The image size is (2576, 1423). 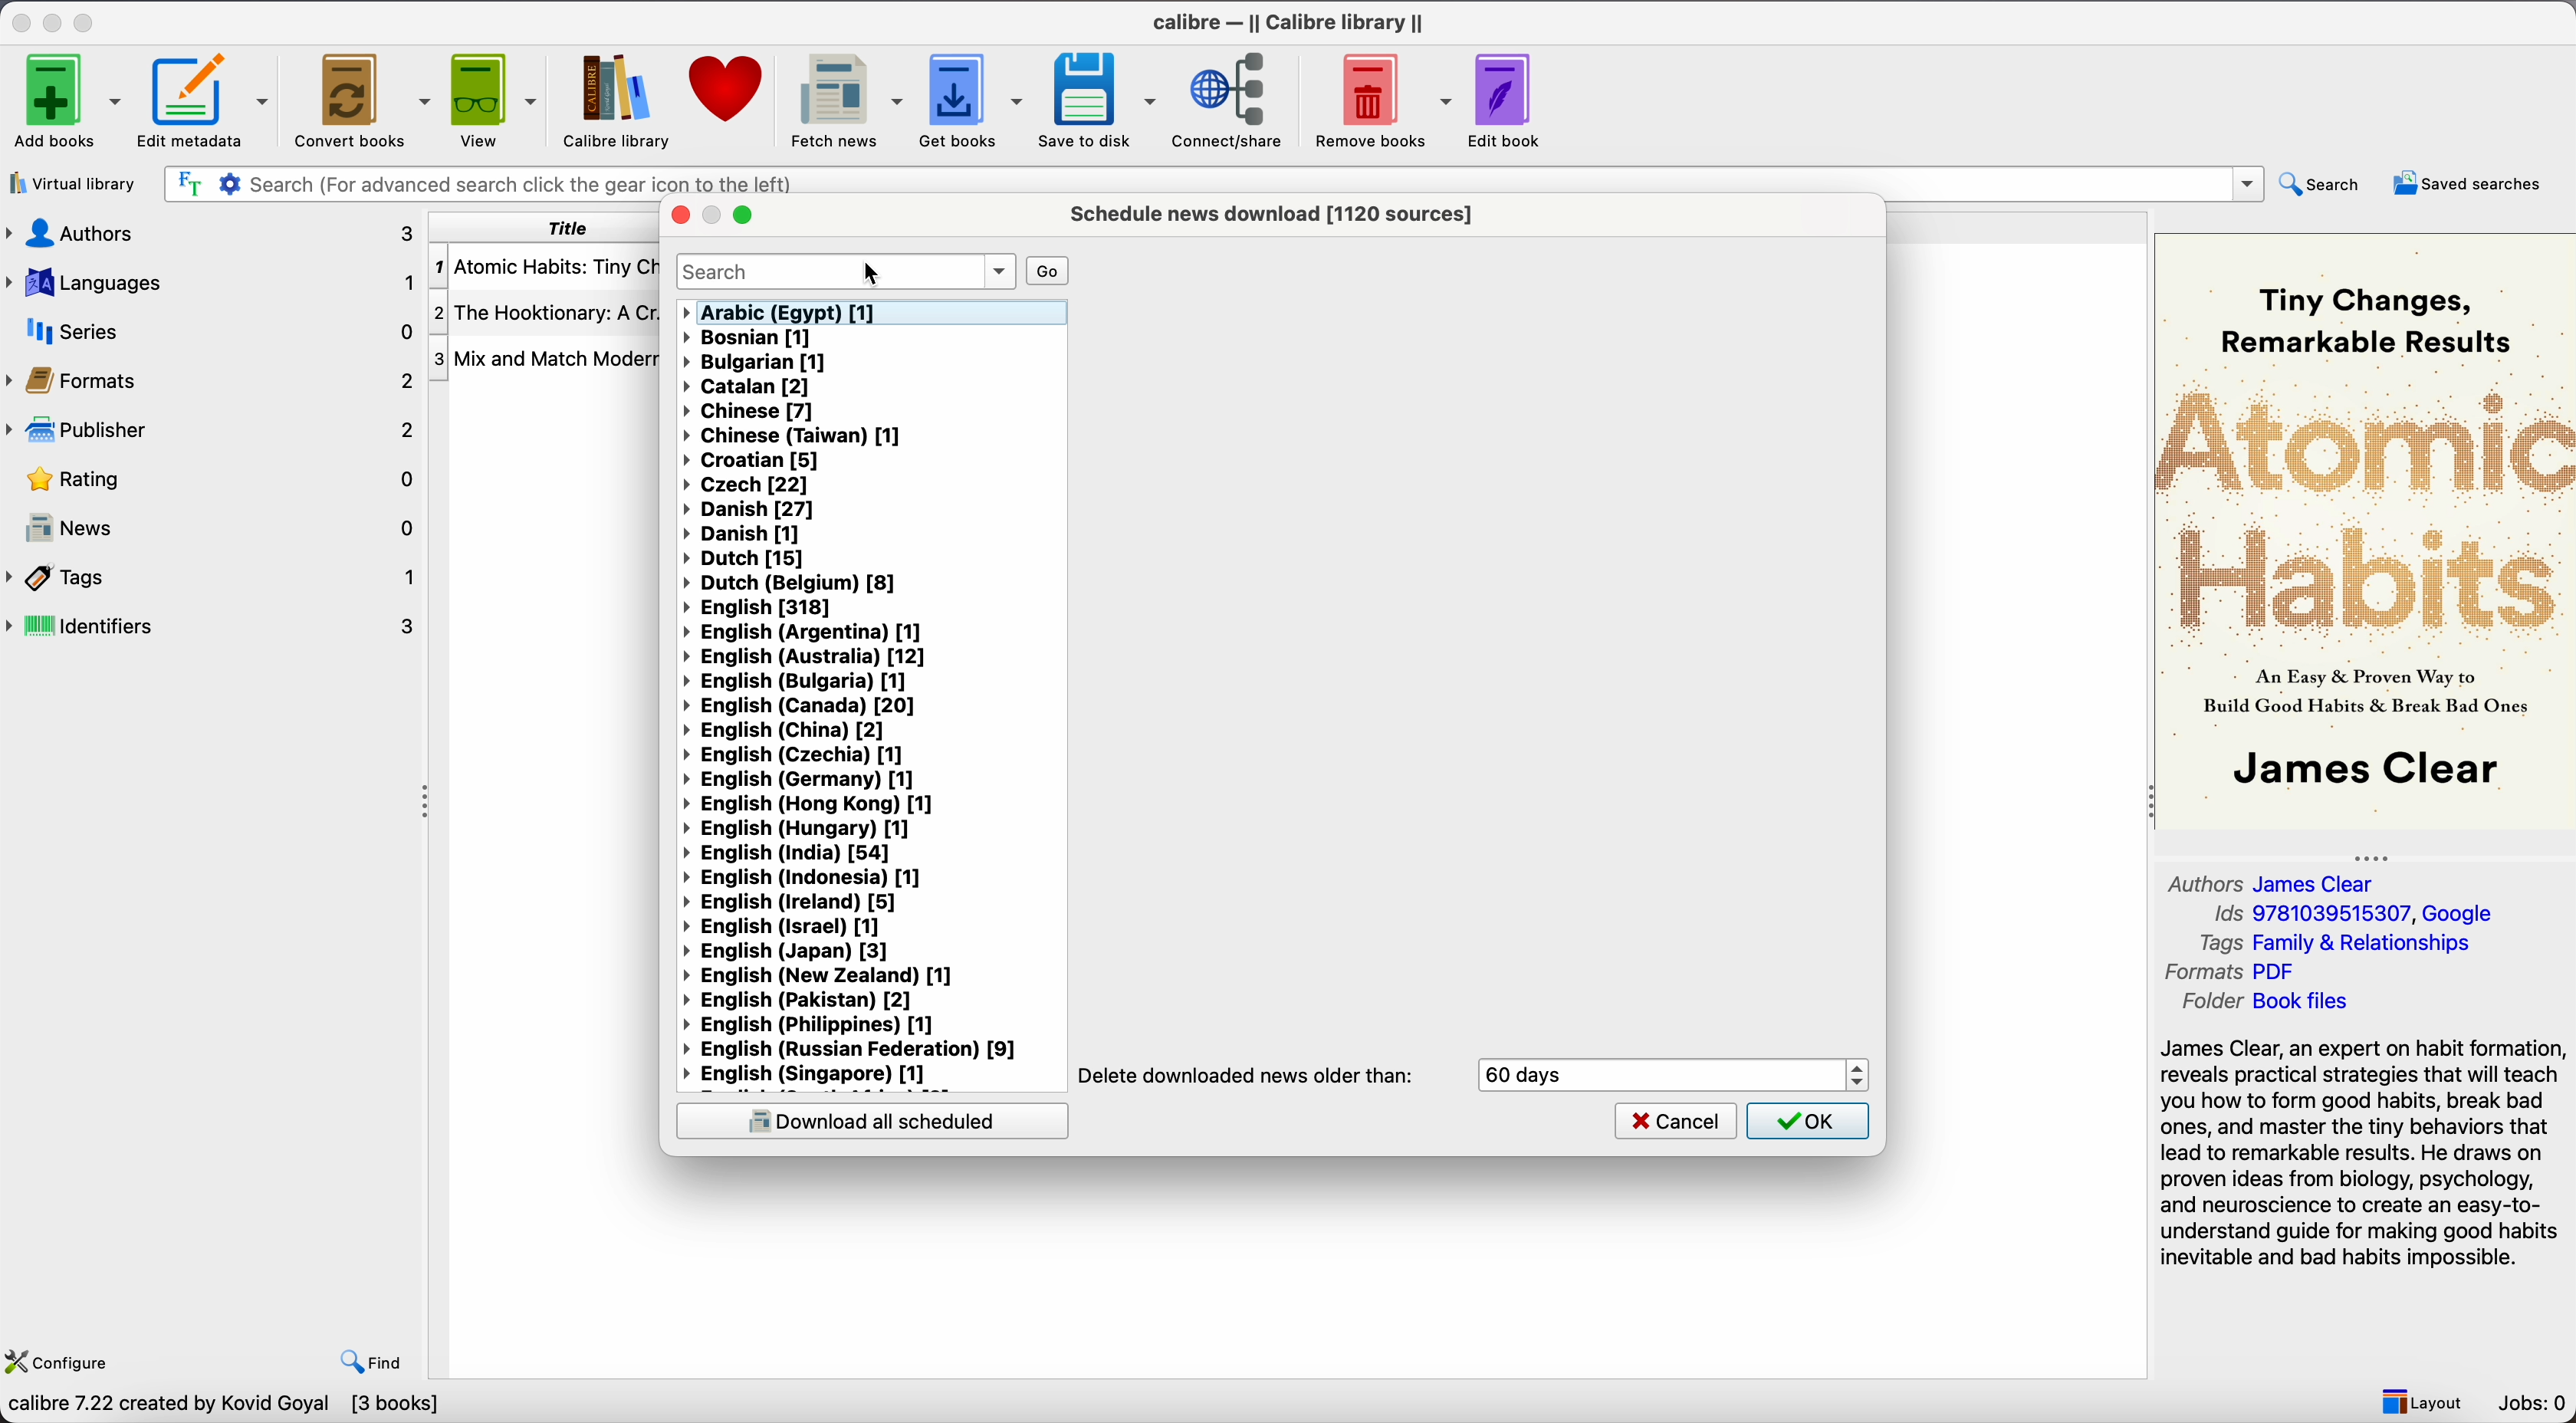 What do you see at coordinates (1381, 99) in the screenshot?
I see `remove books` at bounding box center [1381, 99].